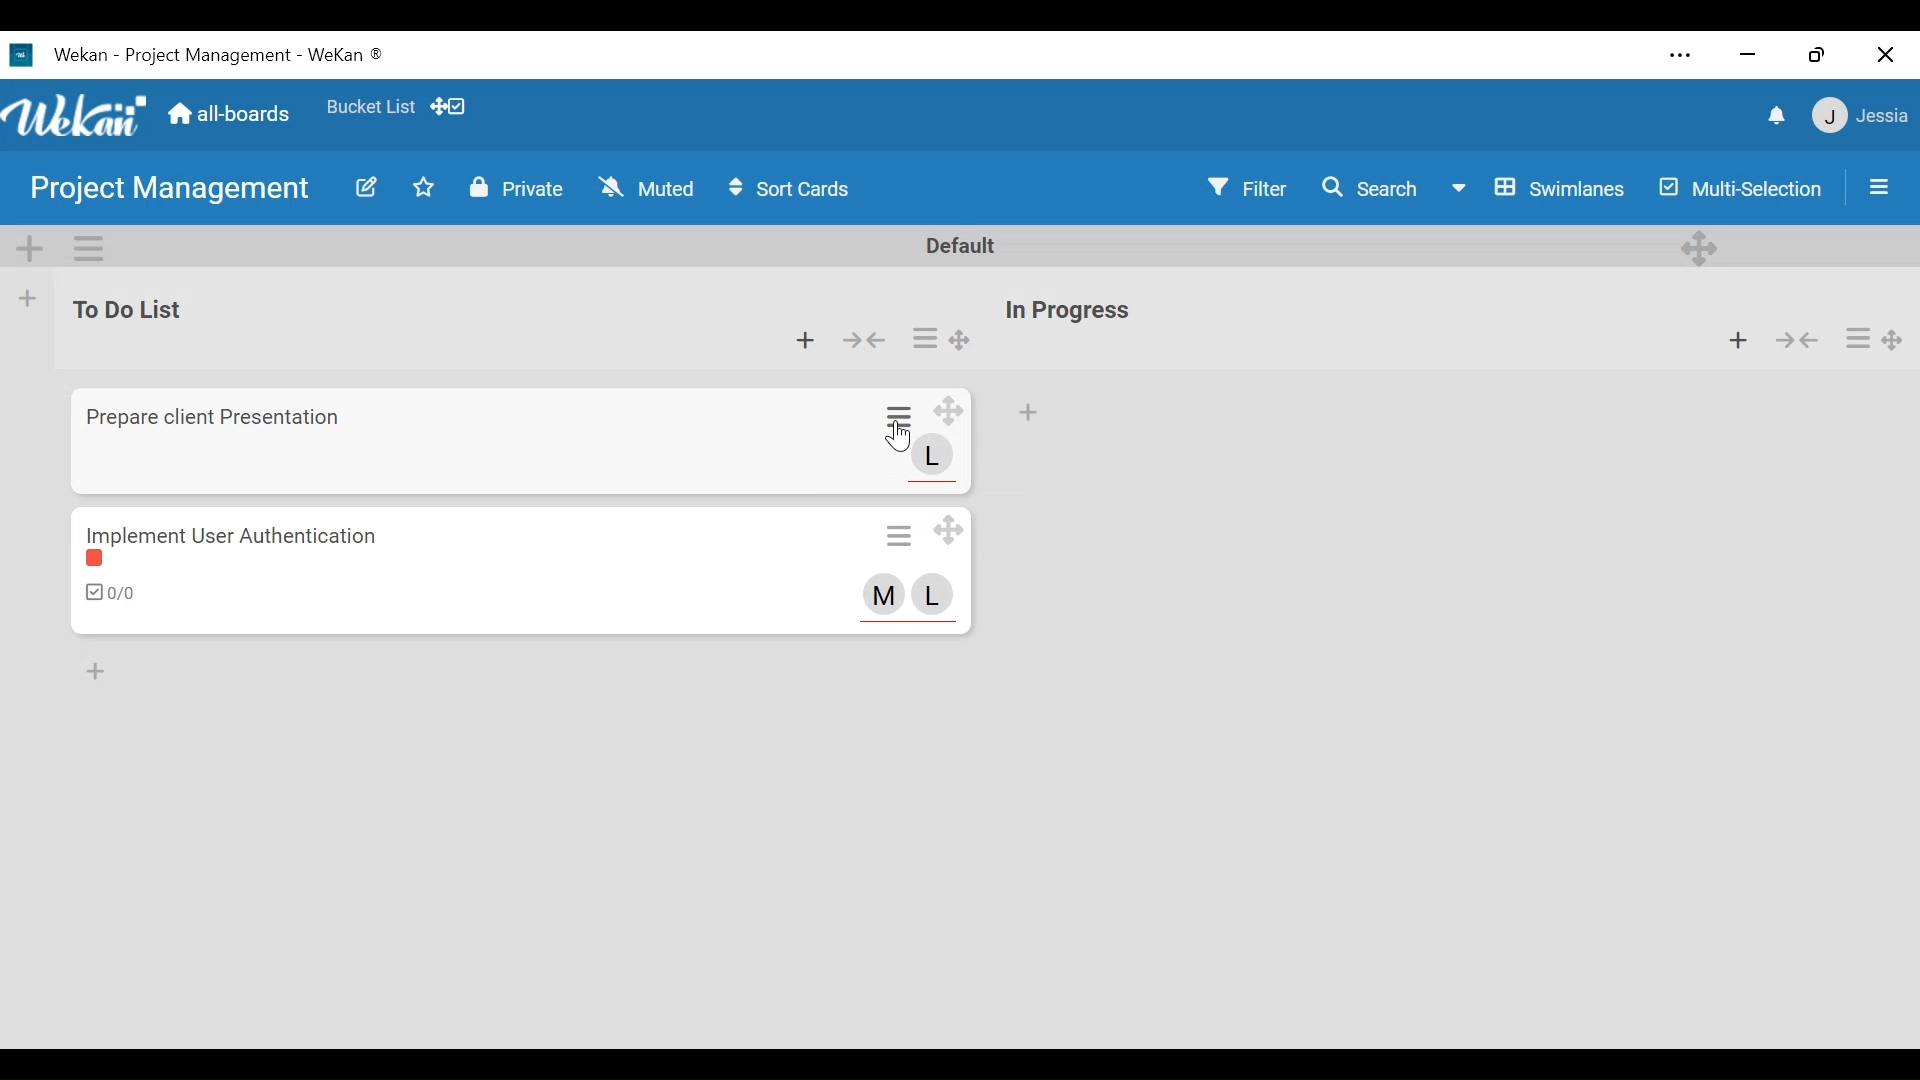  I want to click on Default, so click(963, 245).